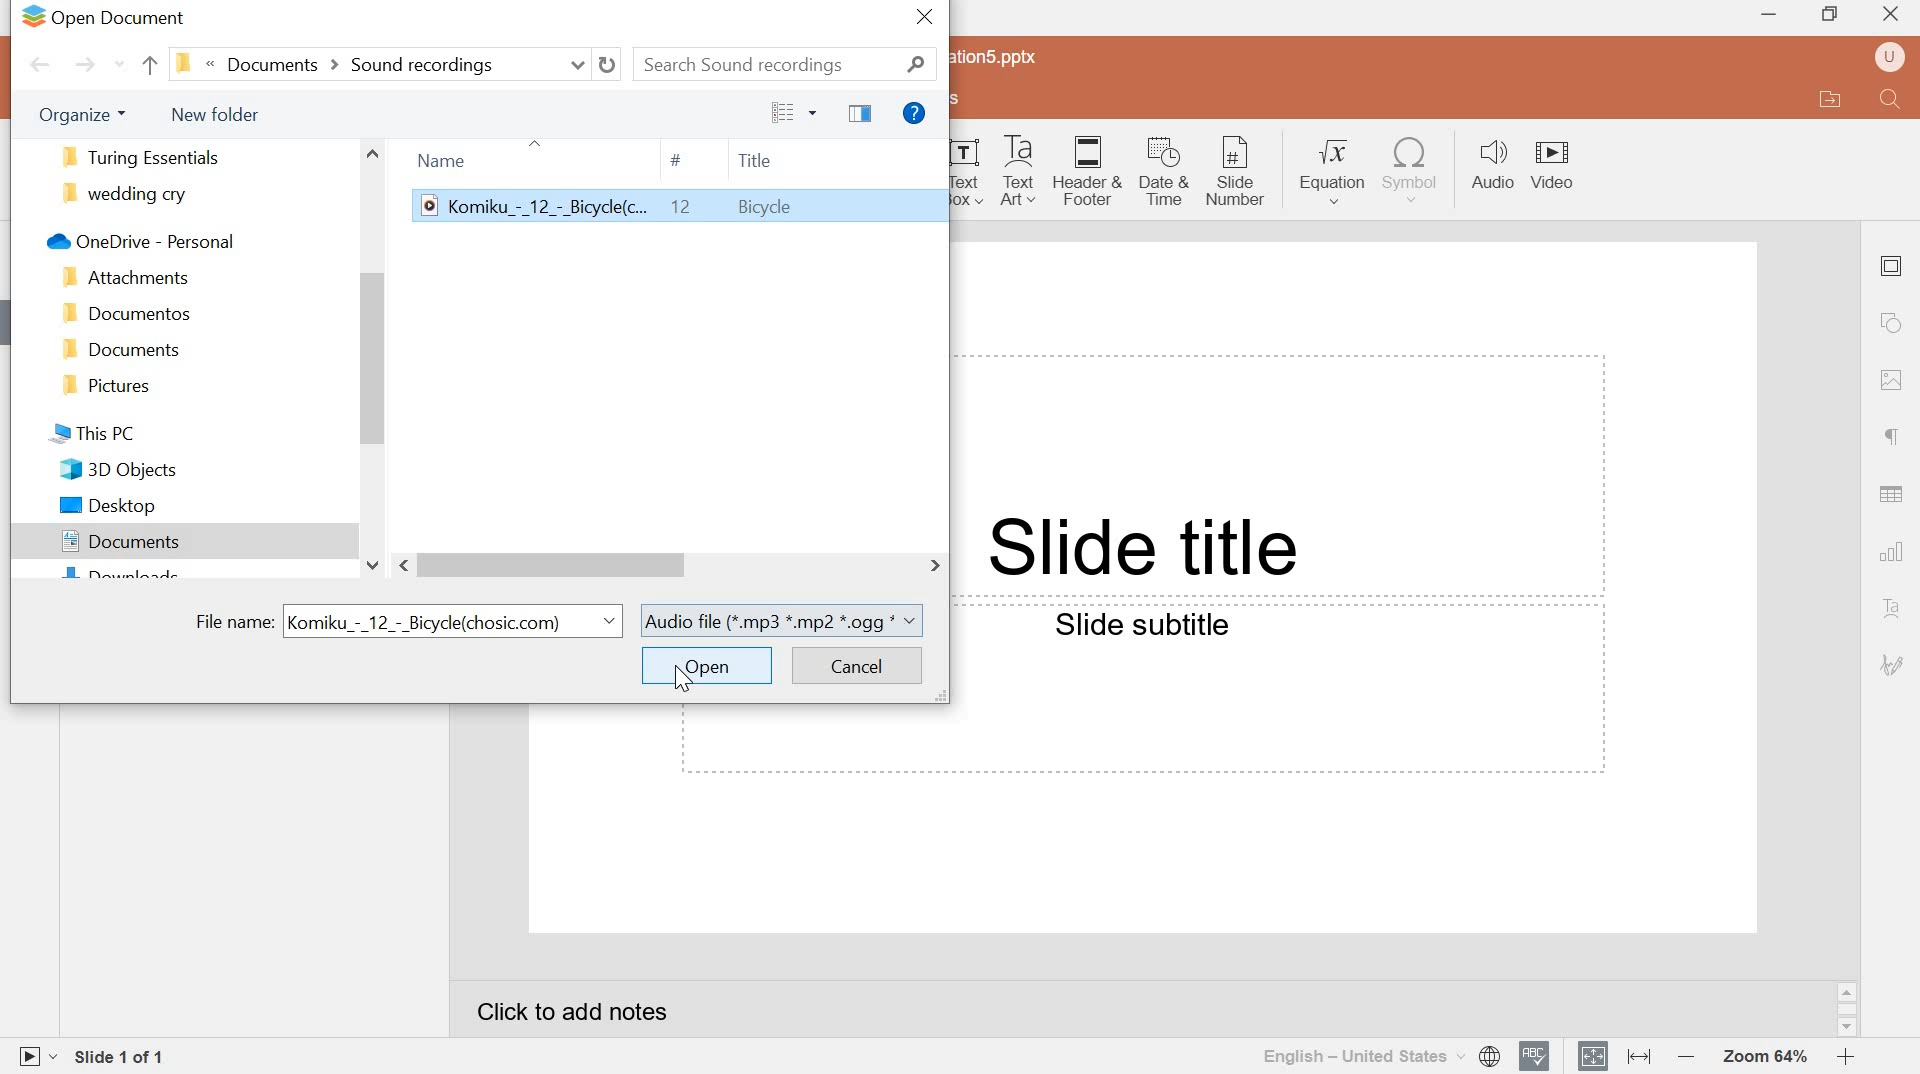 The width and height of the screenshot is (1920, 1074). Describe the element at coordinates (1889, 57) in the screenshot. I see `user` at that location.